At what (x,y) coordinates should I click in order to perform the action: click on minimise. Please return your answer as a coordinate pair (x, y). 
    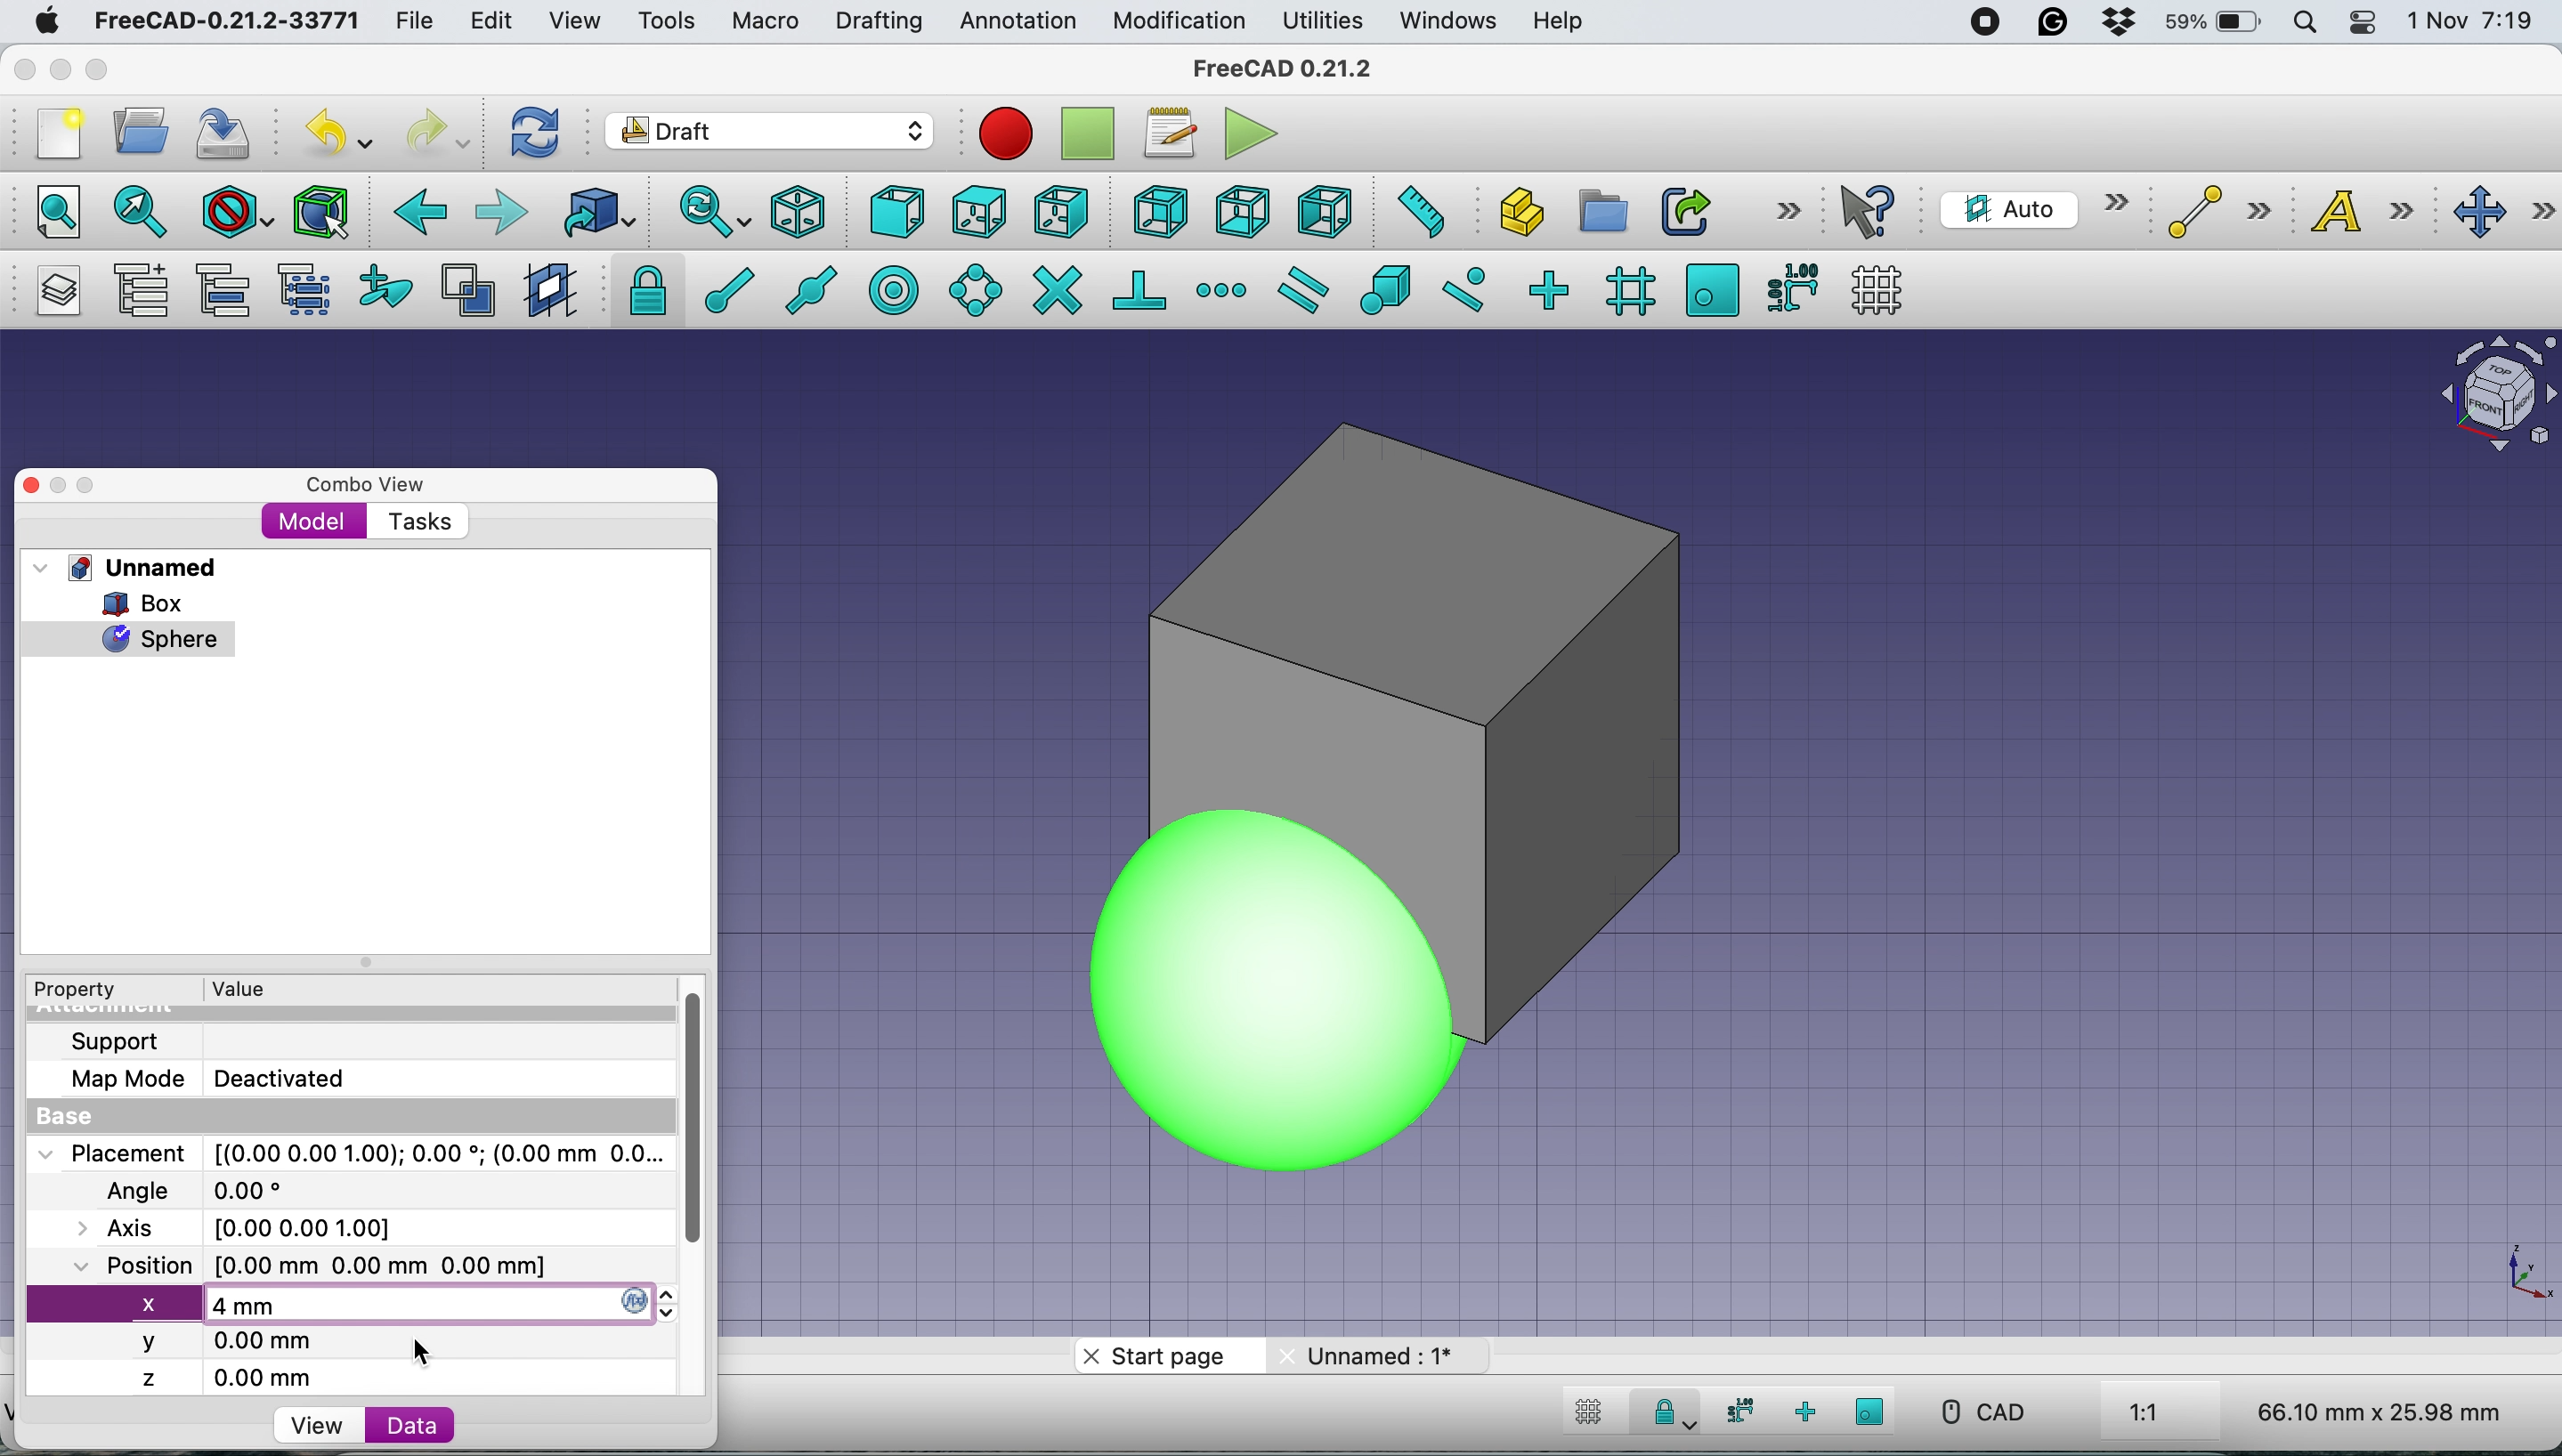
    Looking at the image, I should click on (58, 69).